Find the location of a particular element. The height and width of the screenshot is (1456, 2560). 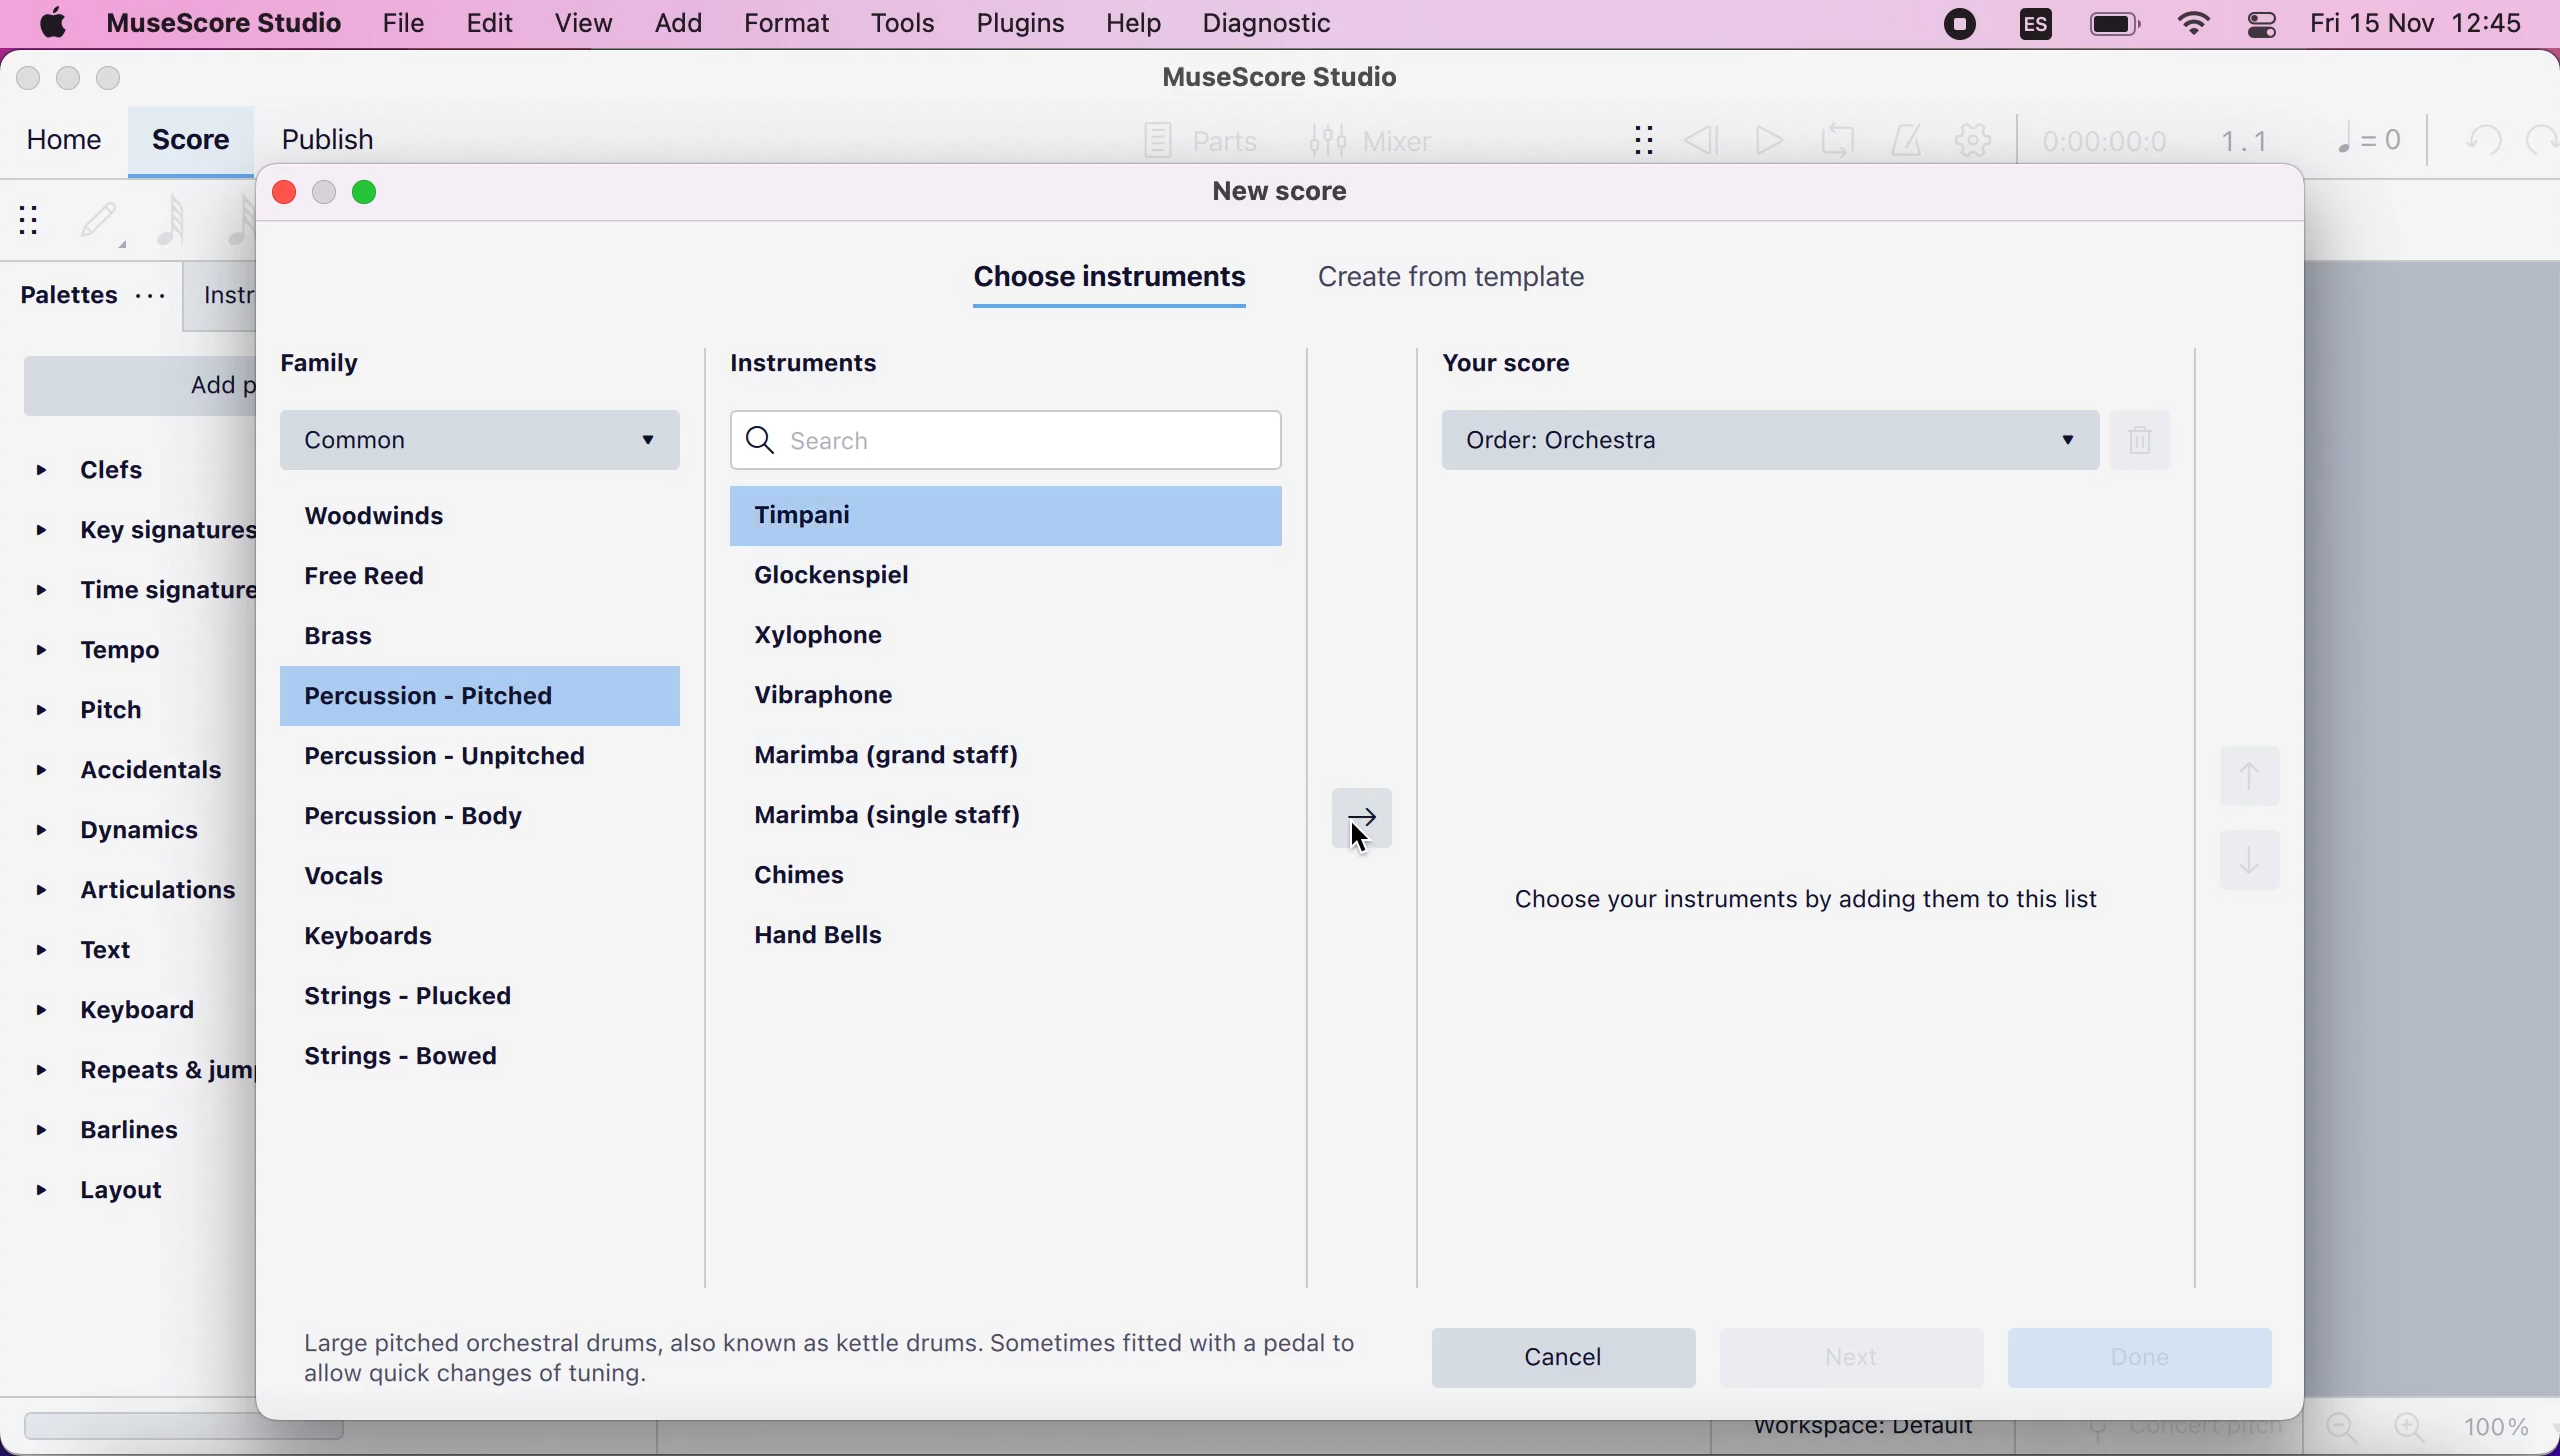

order: orchestra is located at coordinates (1766, 442).